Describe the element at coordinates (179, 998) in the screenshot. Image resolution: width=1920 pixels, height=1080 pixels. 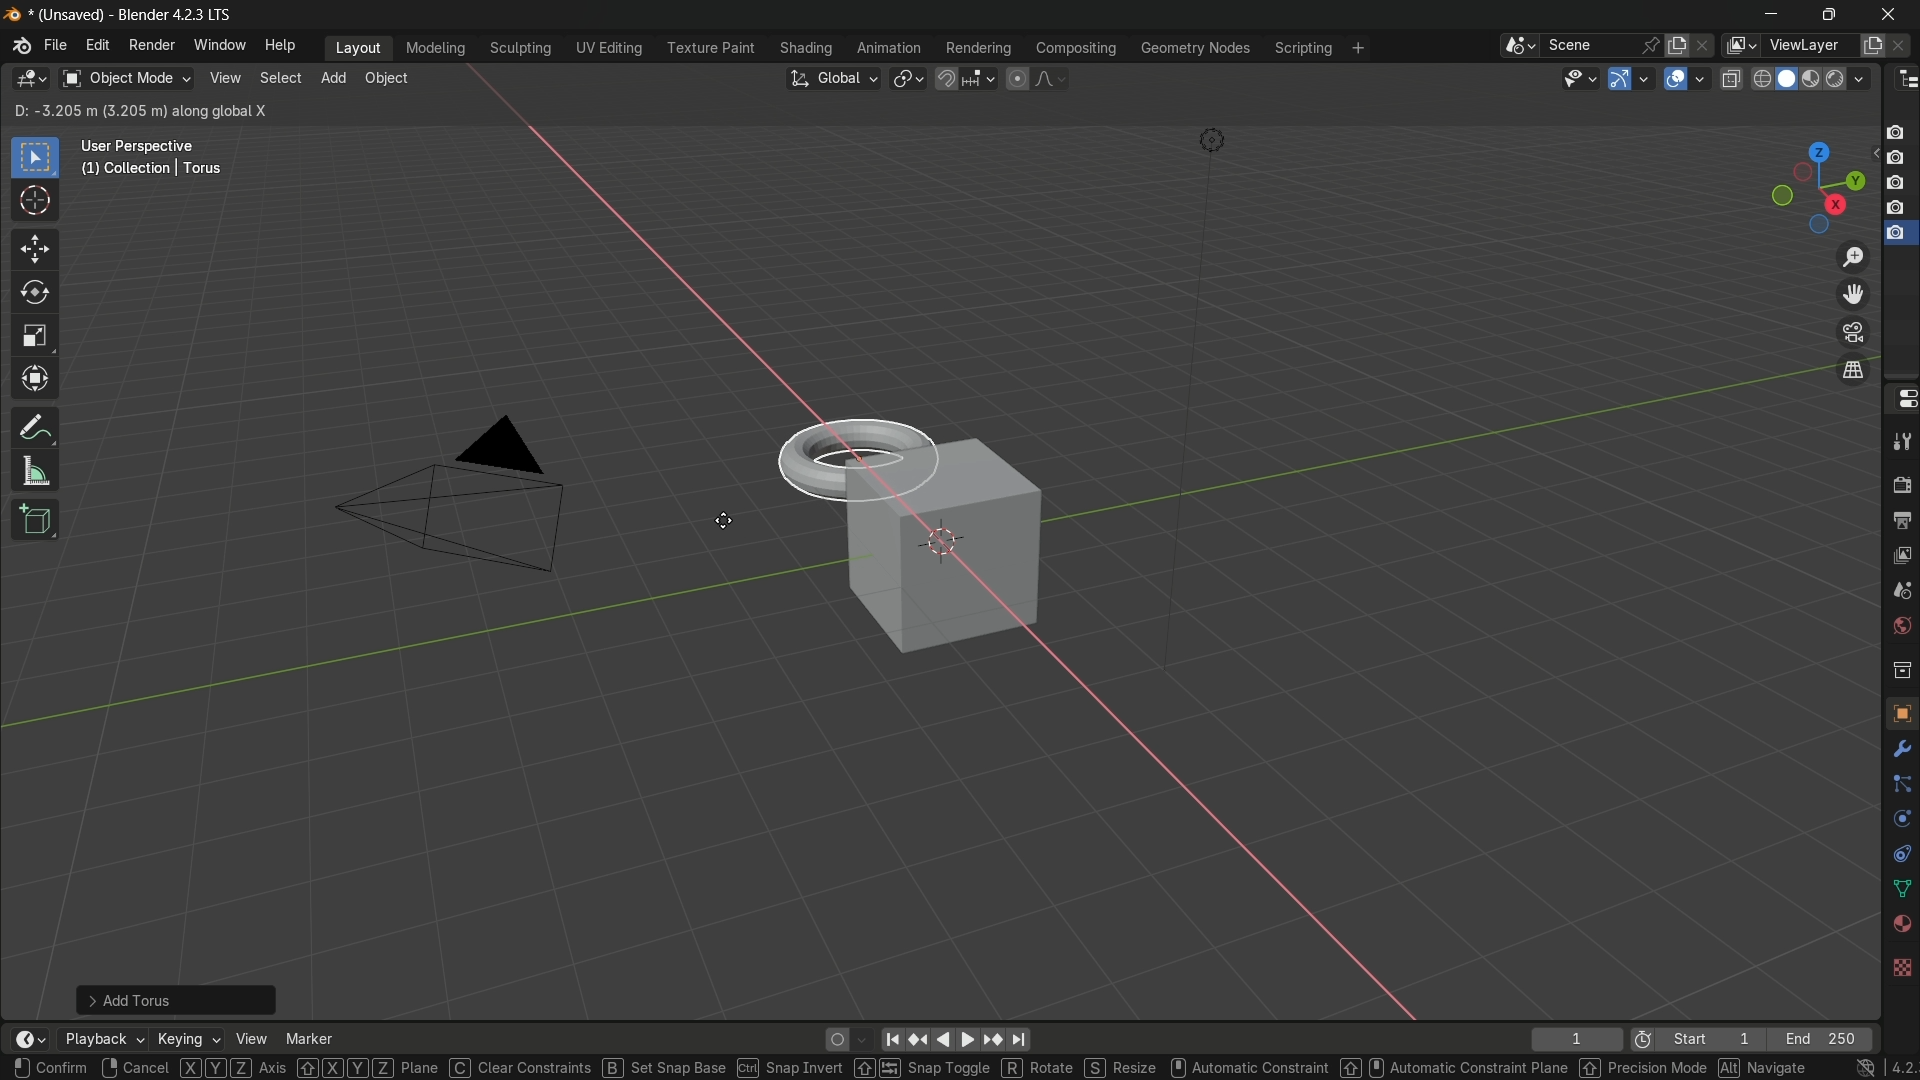
I see `Add Torus` at that location.